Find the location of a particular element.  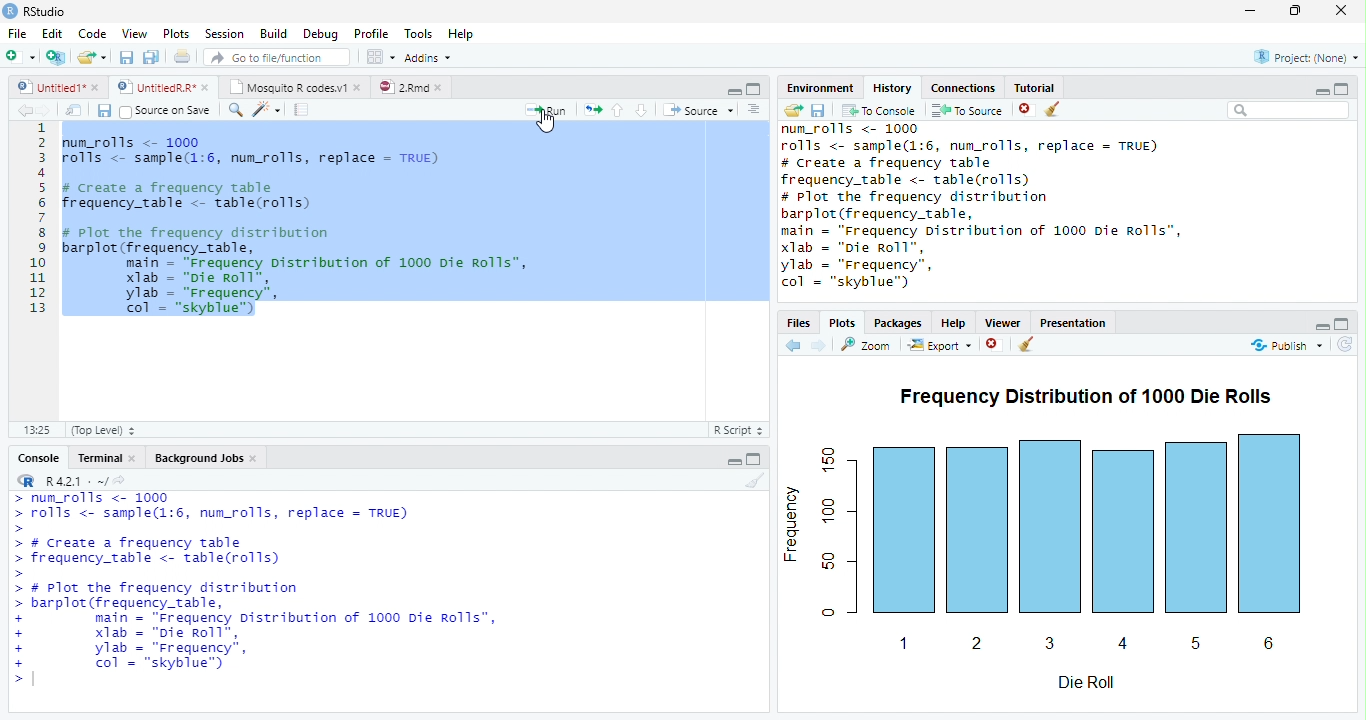

© UntitedRR* * is located at coordinates (165, 87).